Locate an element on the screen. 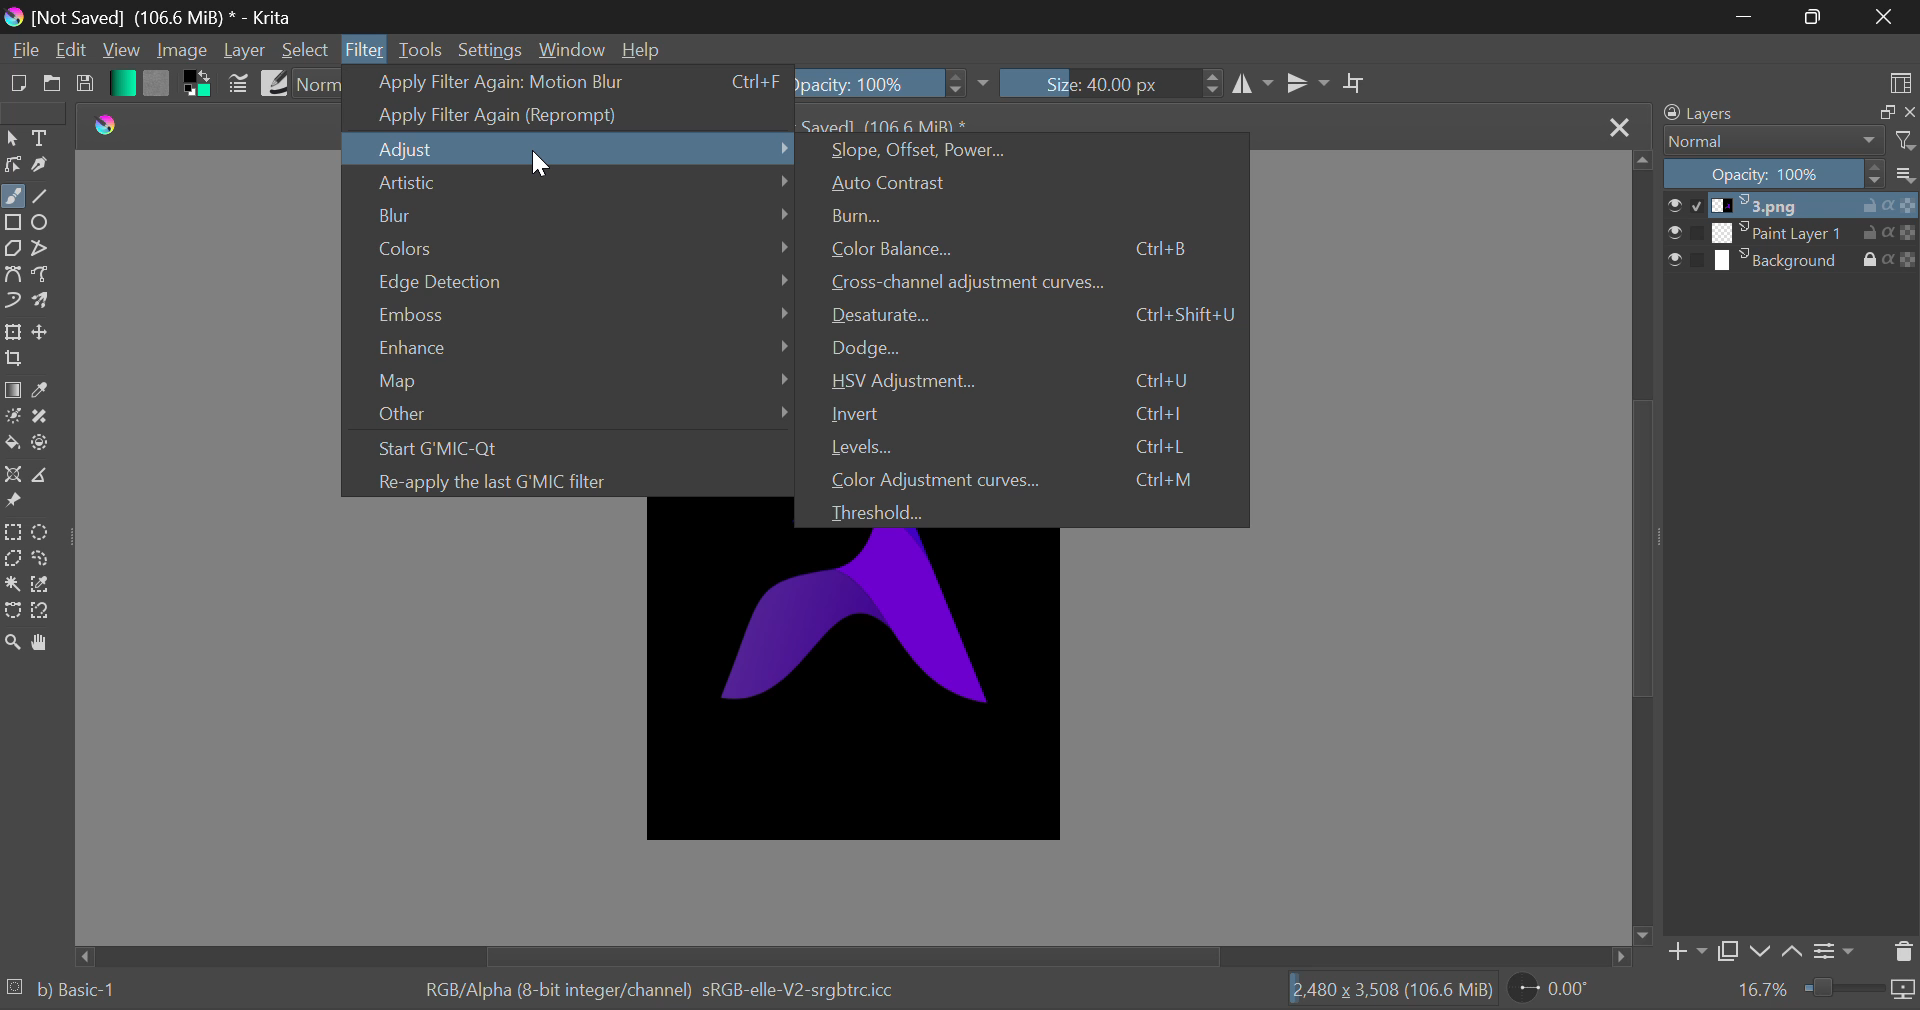 Image resolution: width=1920 pixels, height=1010 pixels. Freehand Tool is located at coordinates (12, 196).